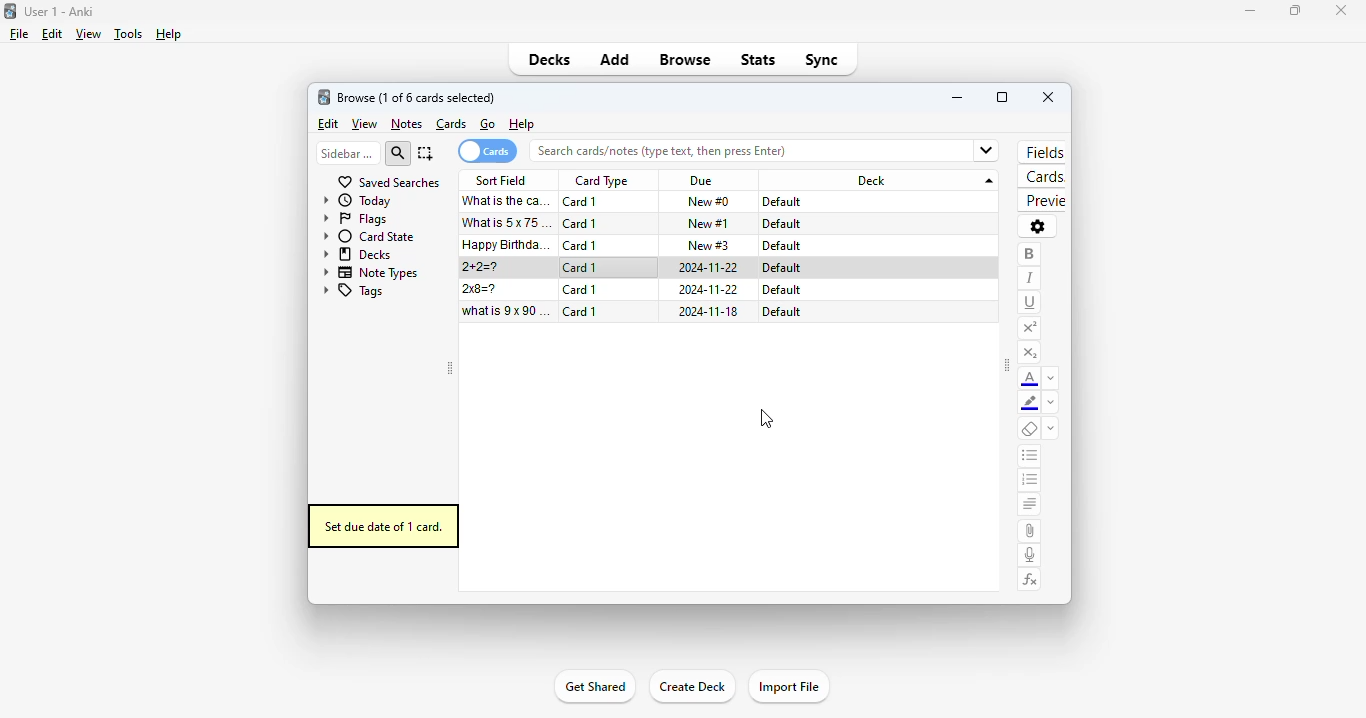 The height and width of the screenshot is (718, 1366). Describe the element at coordinates (1029, 353) in the screenshot. I see `subscript` at that location.